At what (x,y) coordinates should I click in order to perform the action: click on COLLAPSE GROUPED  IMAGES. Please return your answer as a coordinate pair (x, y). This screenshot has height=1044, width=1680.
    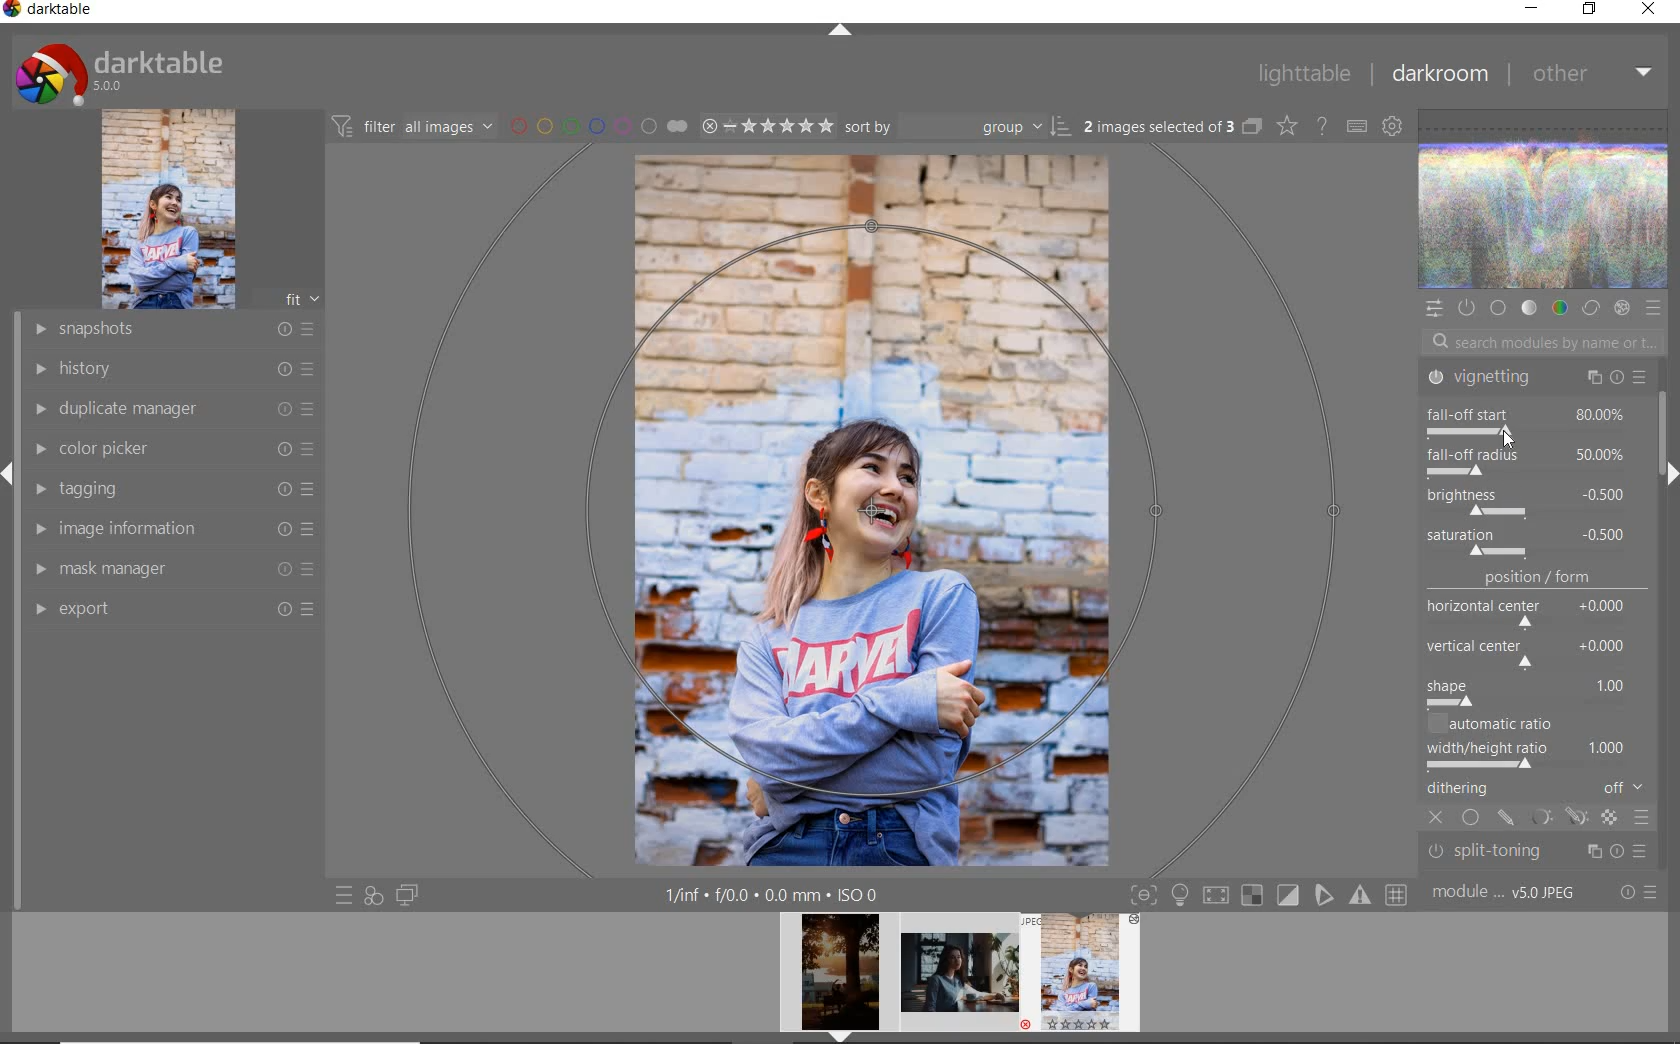
    Looking at the image, I should click on (1252, 125).